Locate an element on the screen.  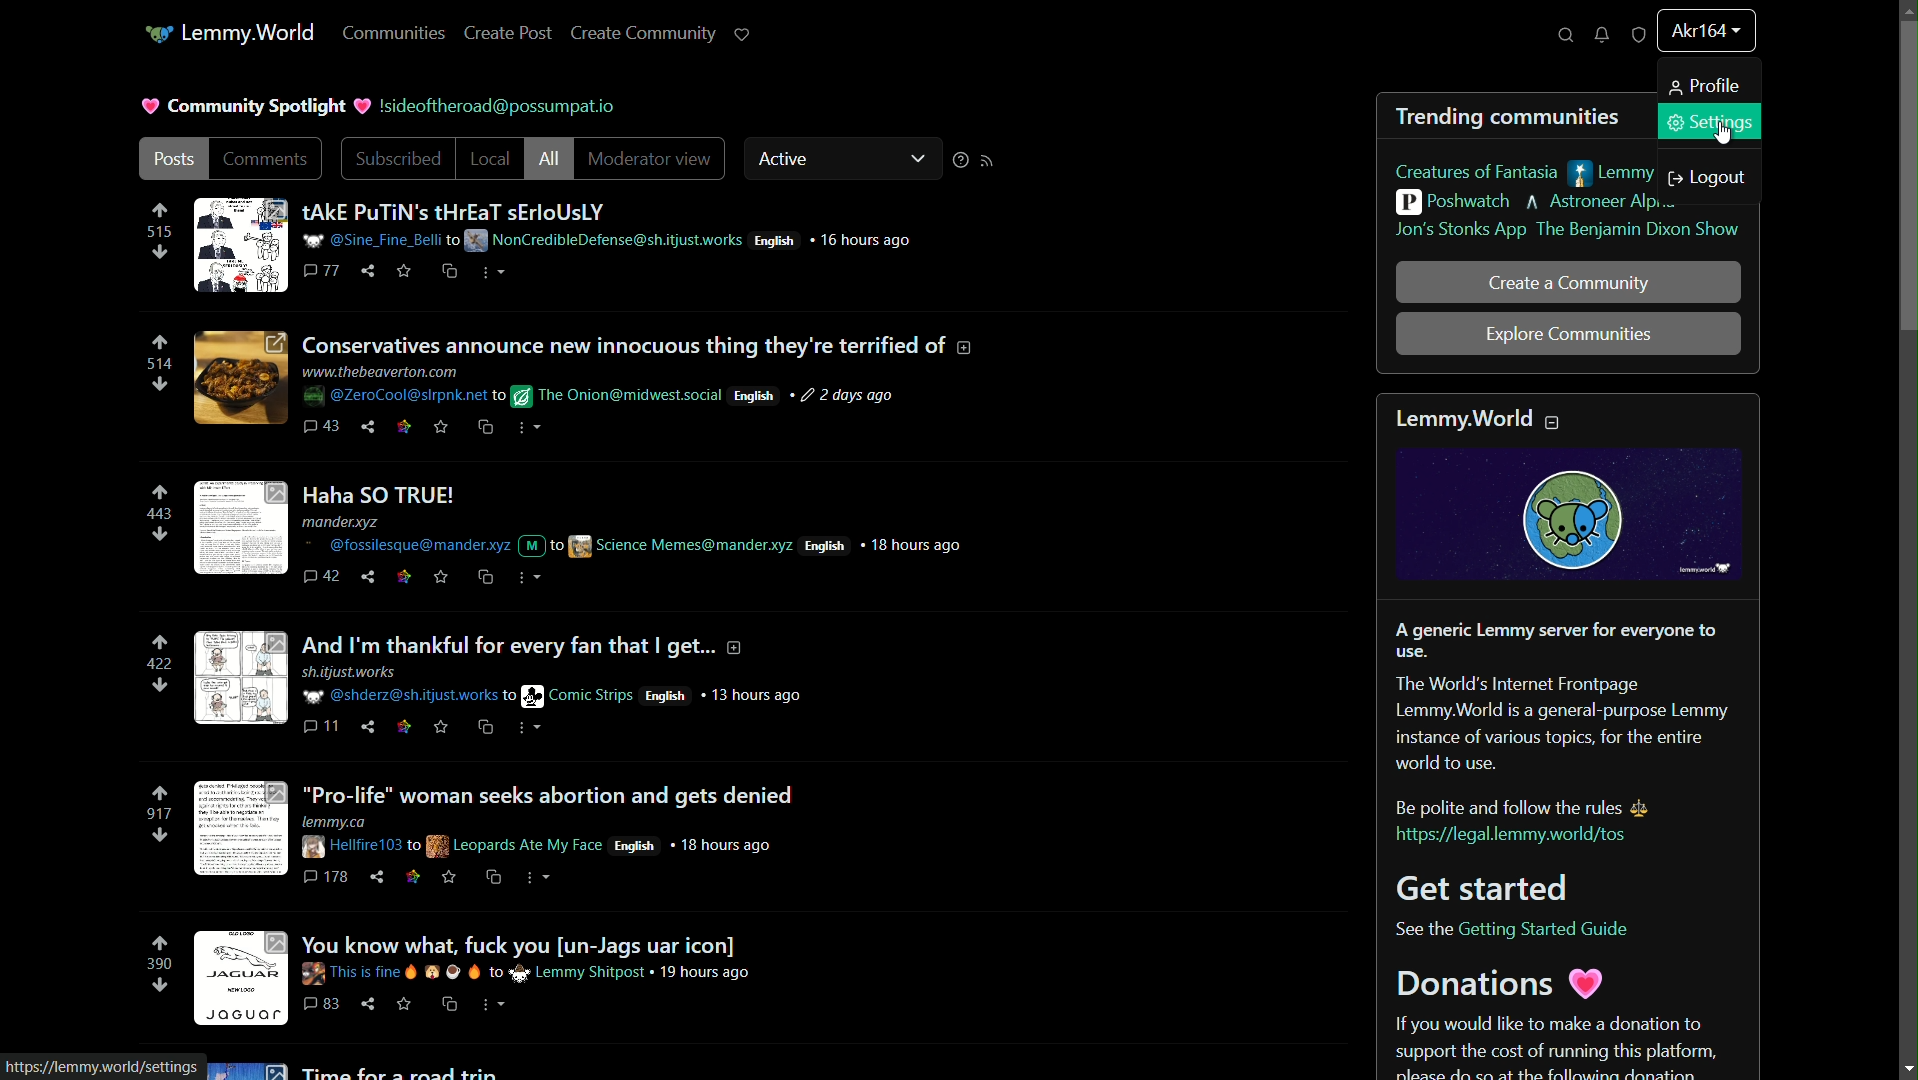
post-3 is located at coordinates (587, 535).